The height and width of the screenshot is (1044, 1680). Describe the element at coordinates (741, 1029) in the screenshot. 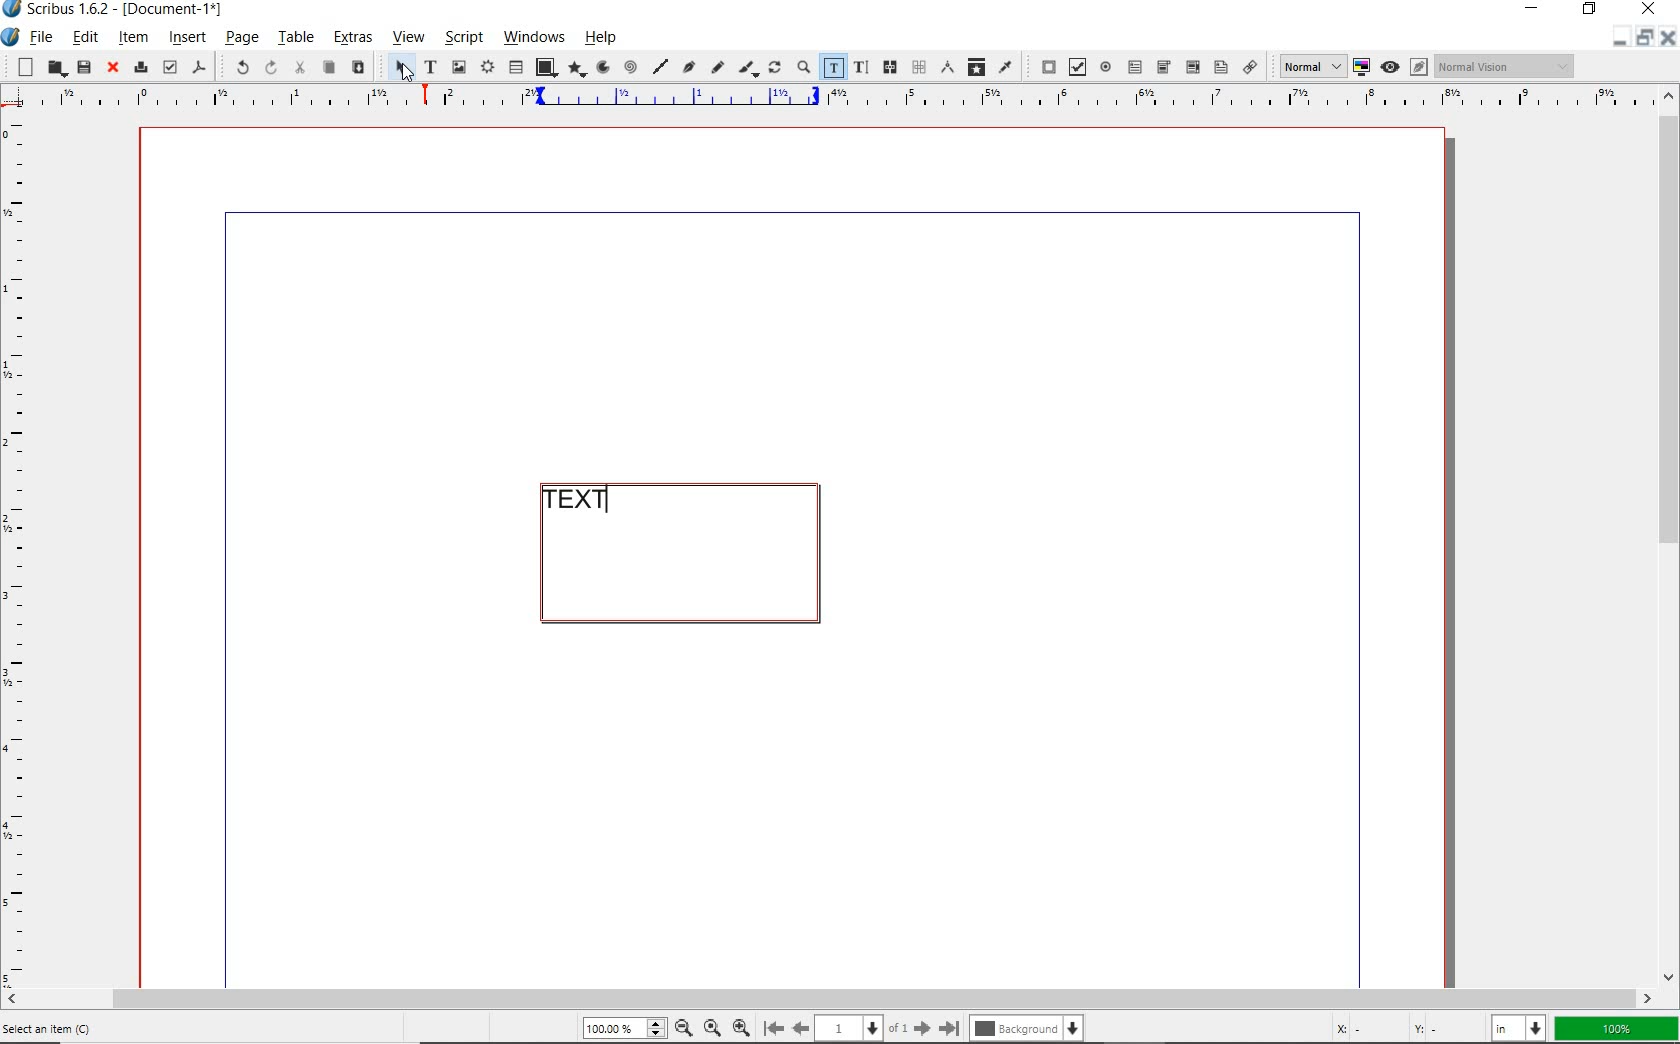

I see `Zoom In` at that location.